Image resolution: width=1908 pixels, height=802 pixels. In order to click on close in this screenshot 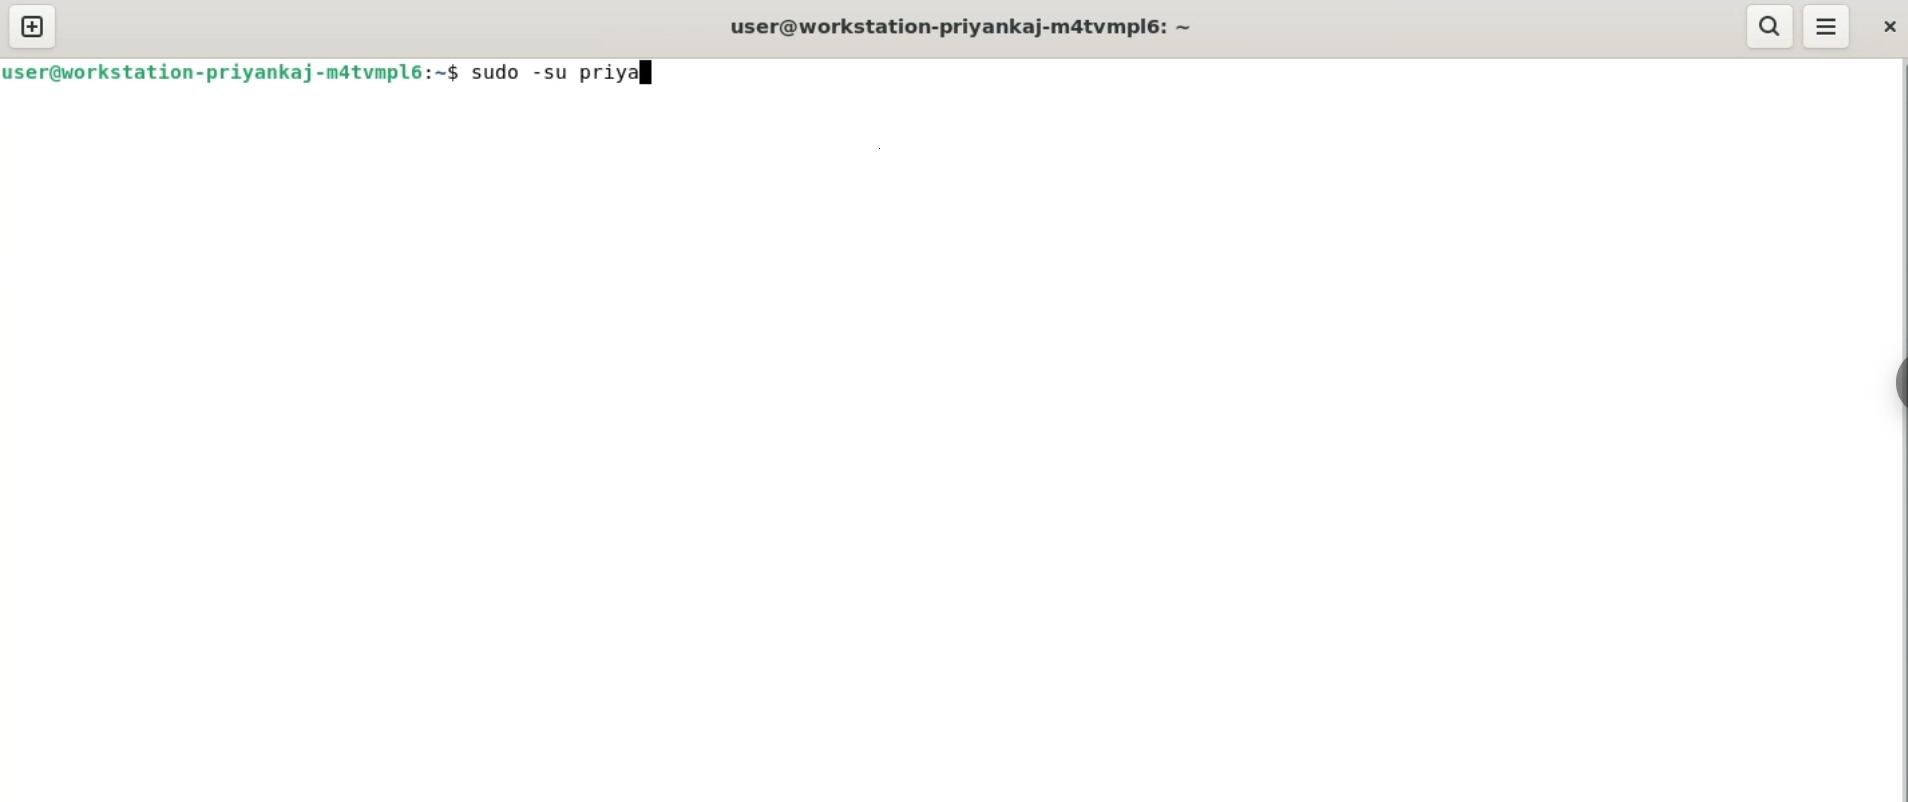, I will do `click(1890, 29)`.